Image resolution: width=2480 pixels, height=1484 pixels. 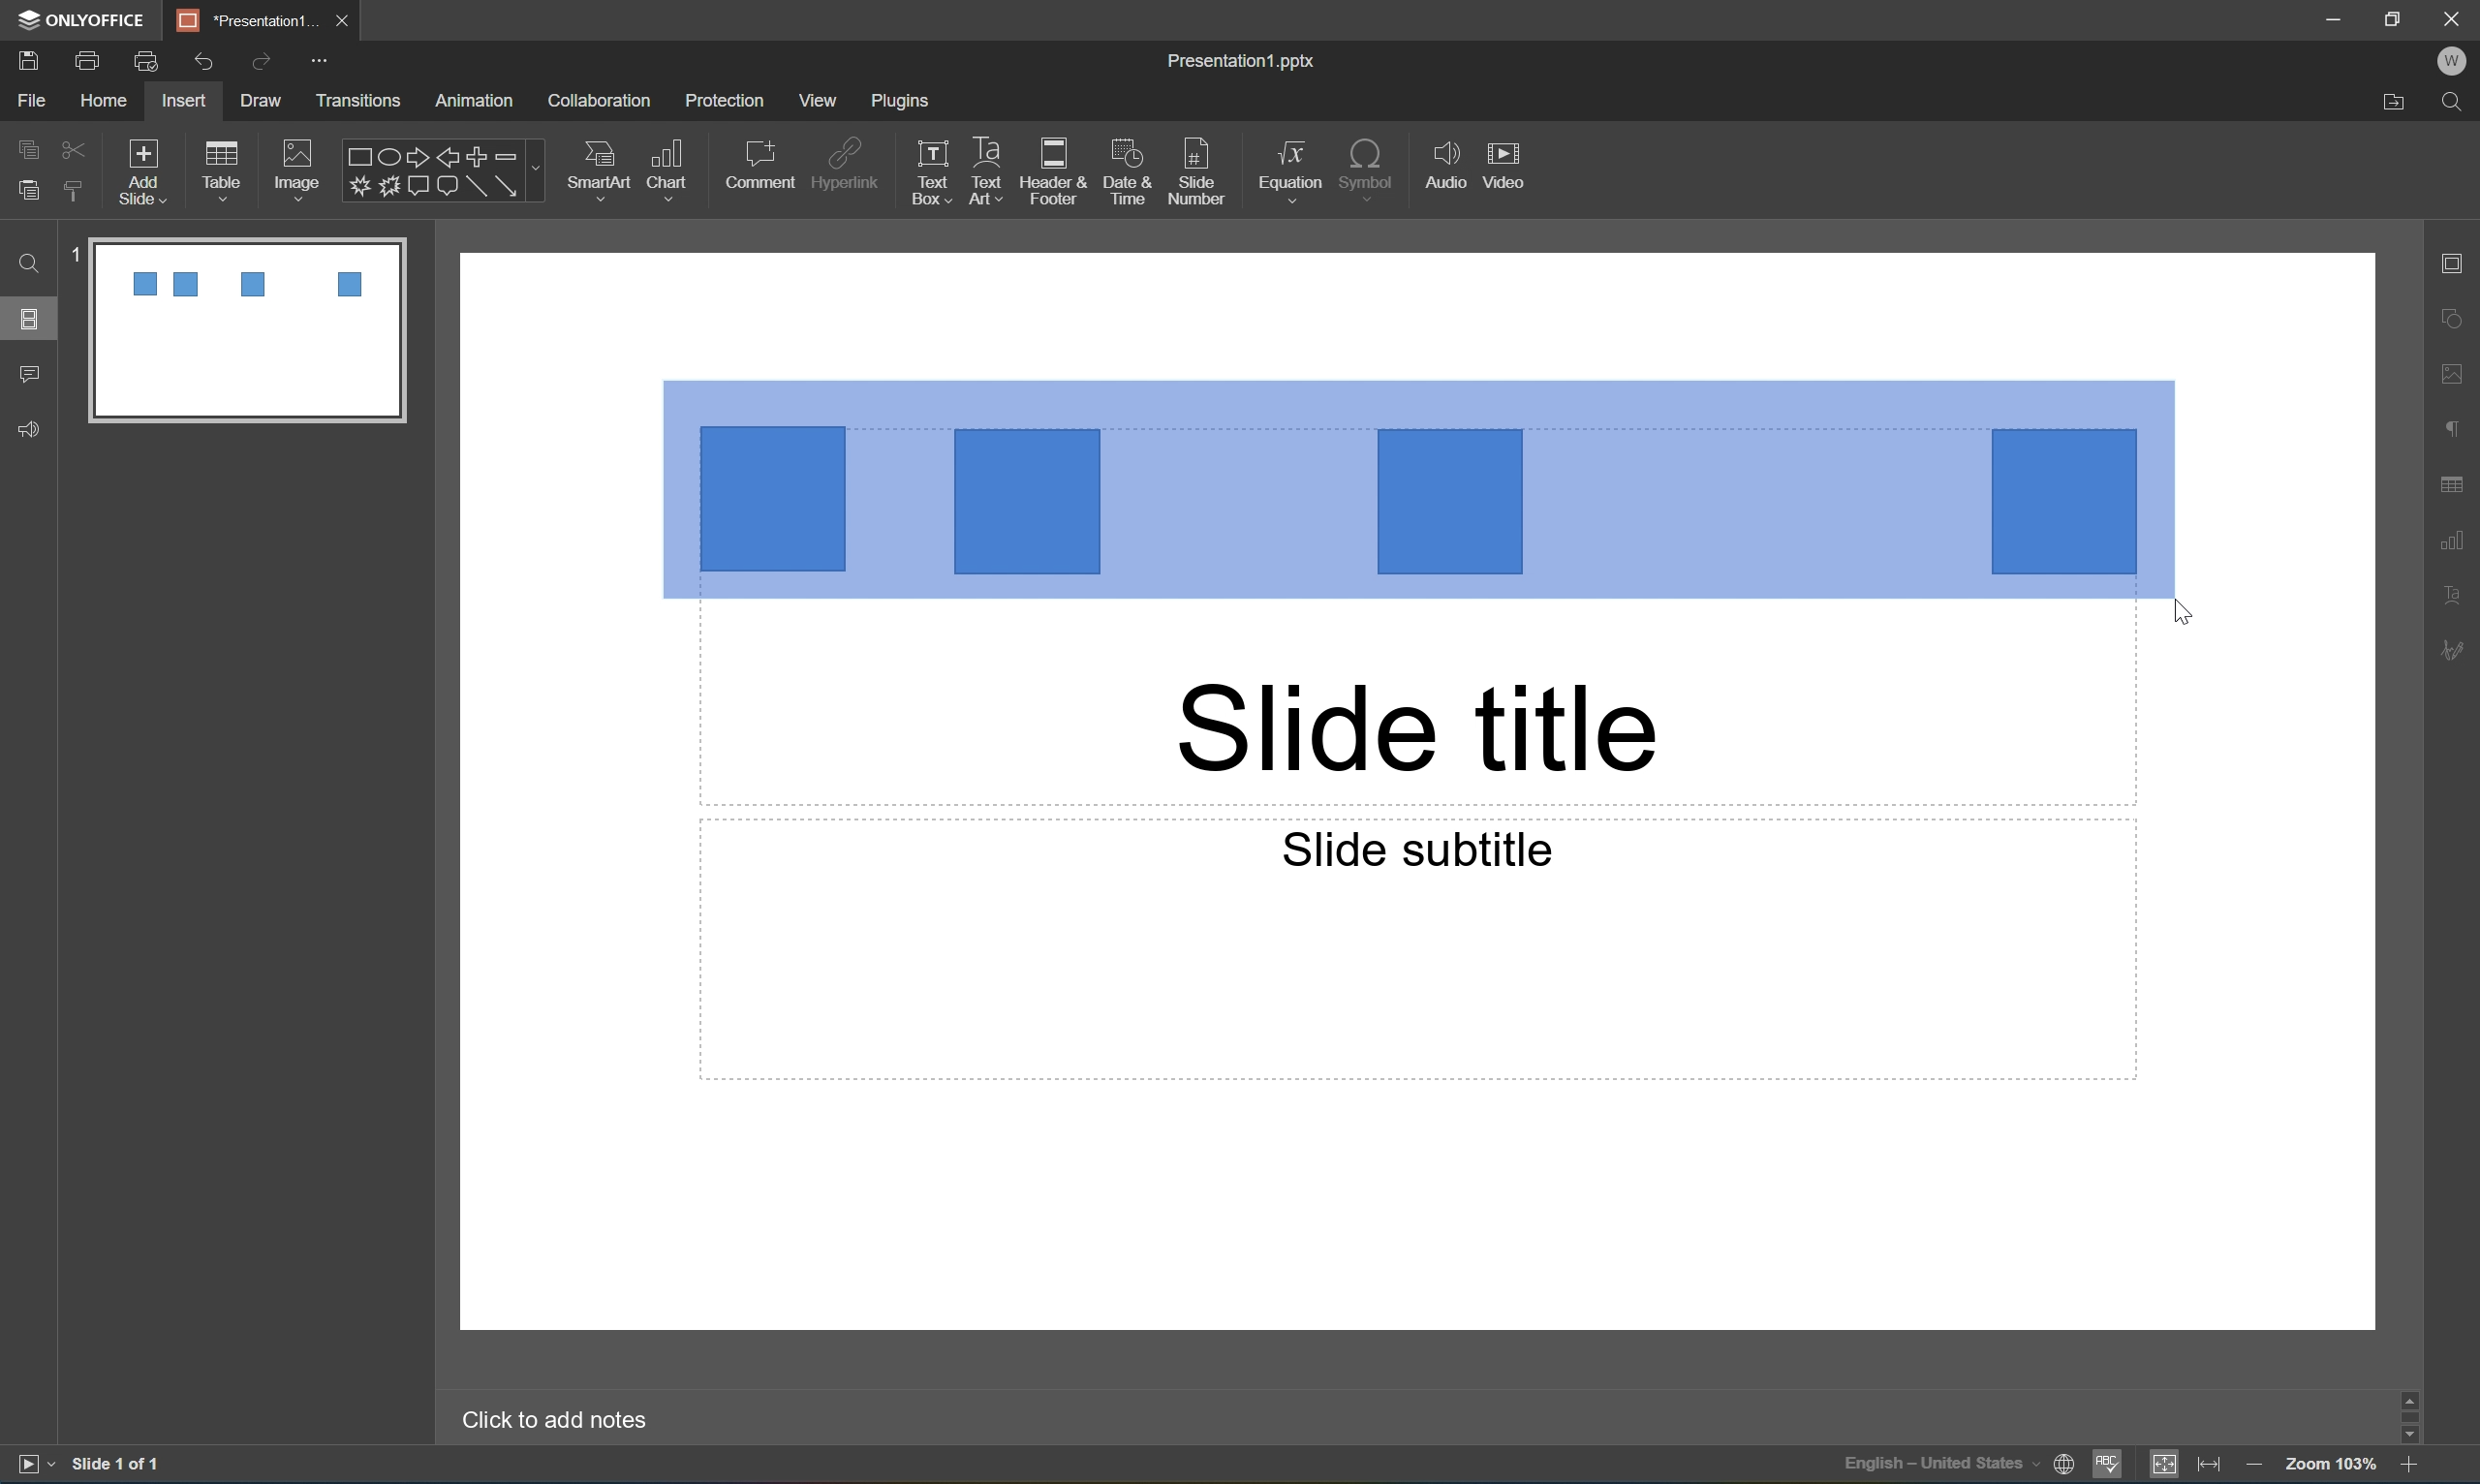 I want to click on table settings, so click(x=2454, y=480).